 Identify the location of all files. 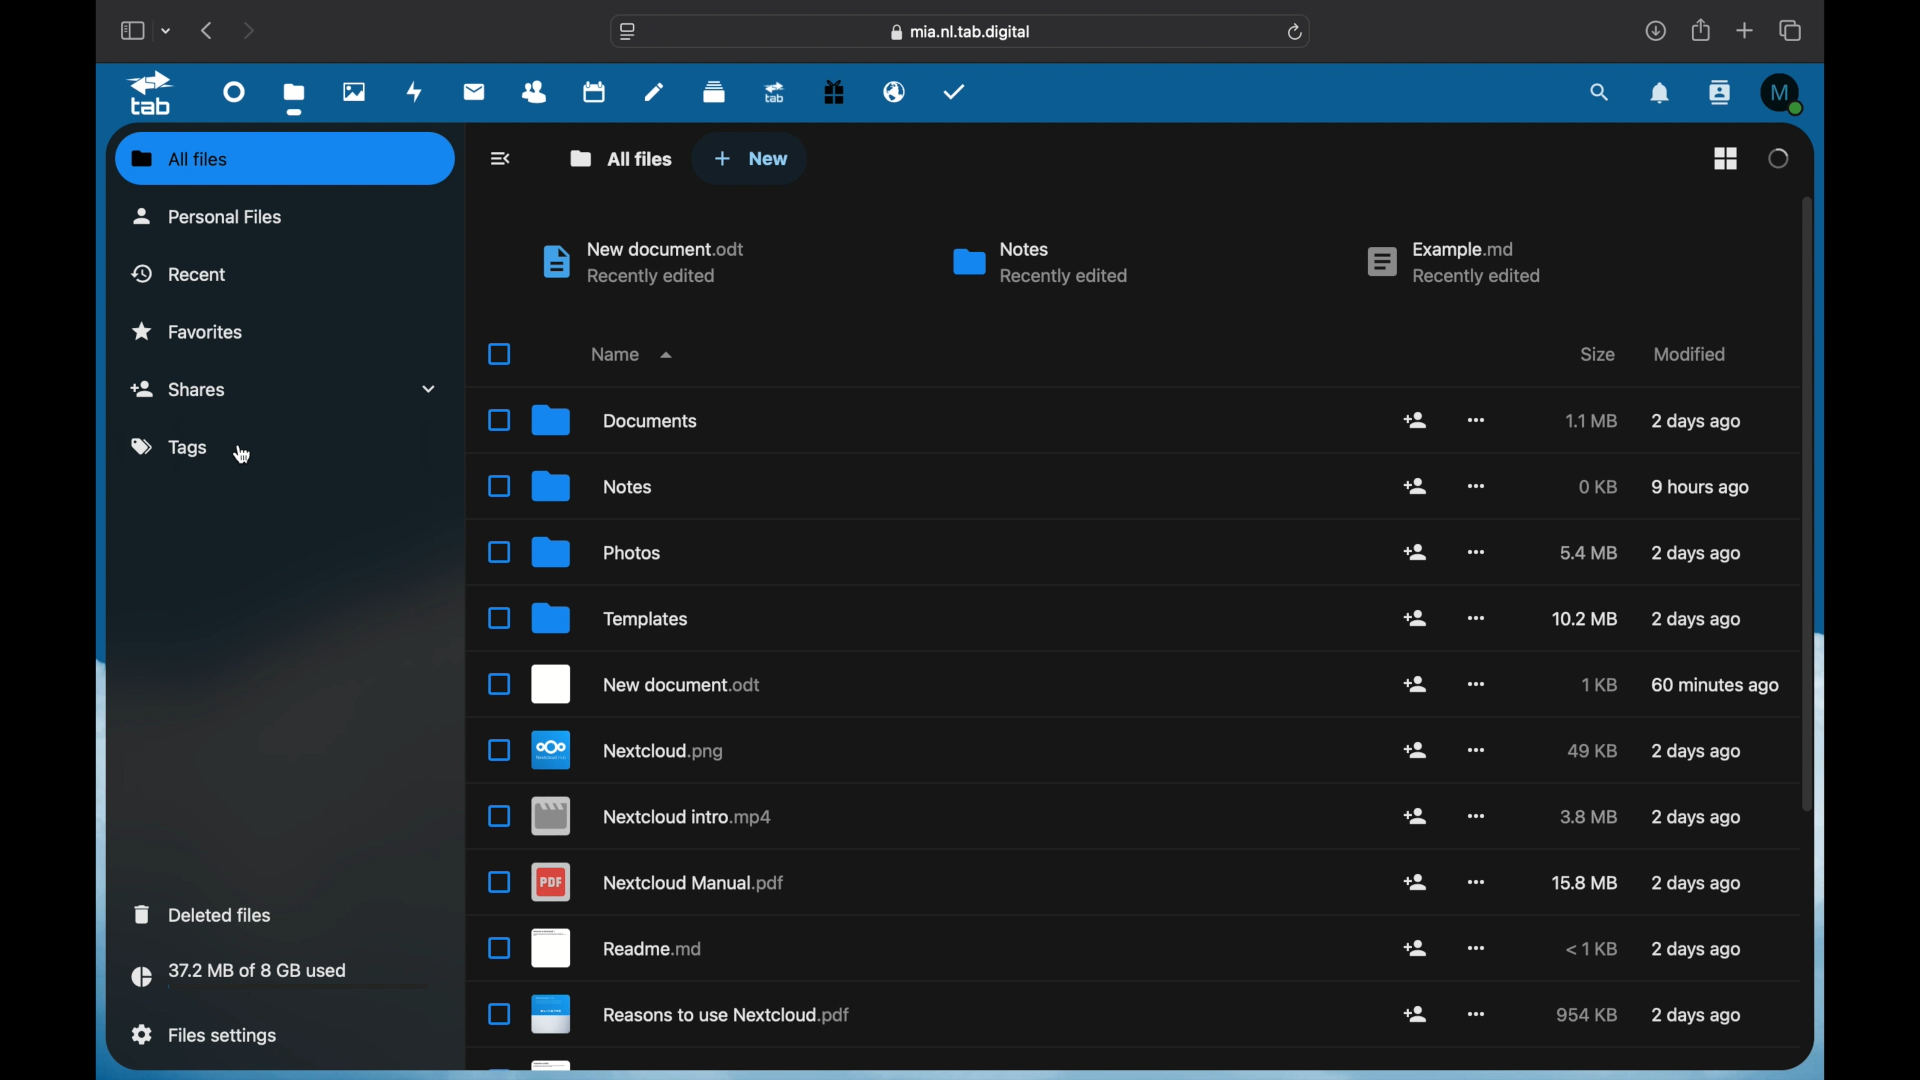
(181, 159).